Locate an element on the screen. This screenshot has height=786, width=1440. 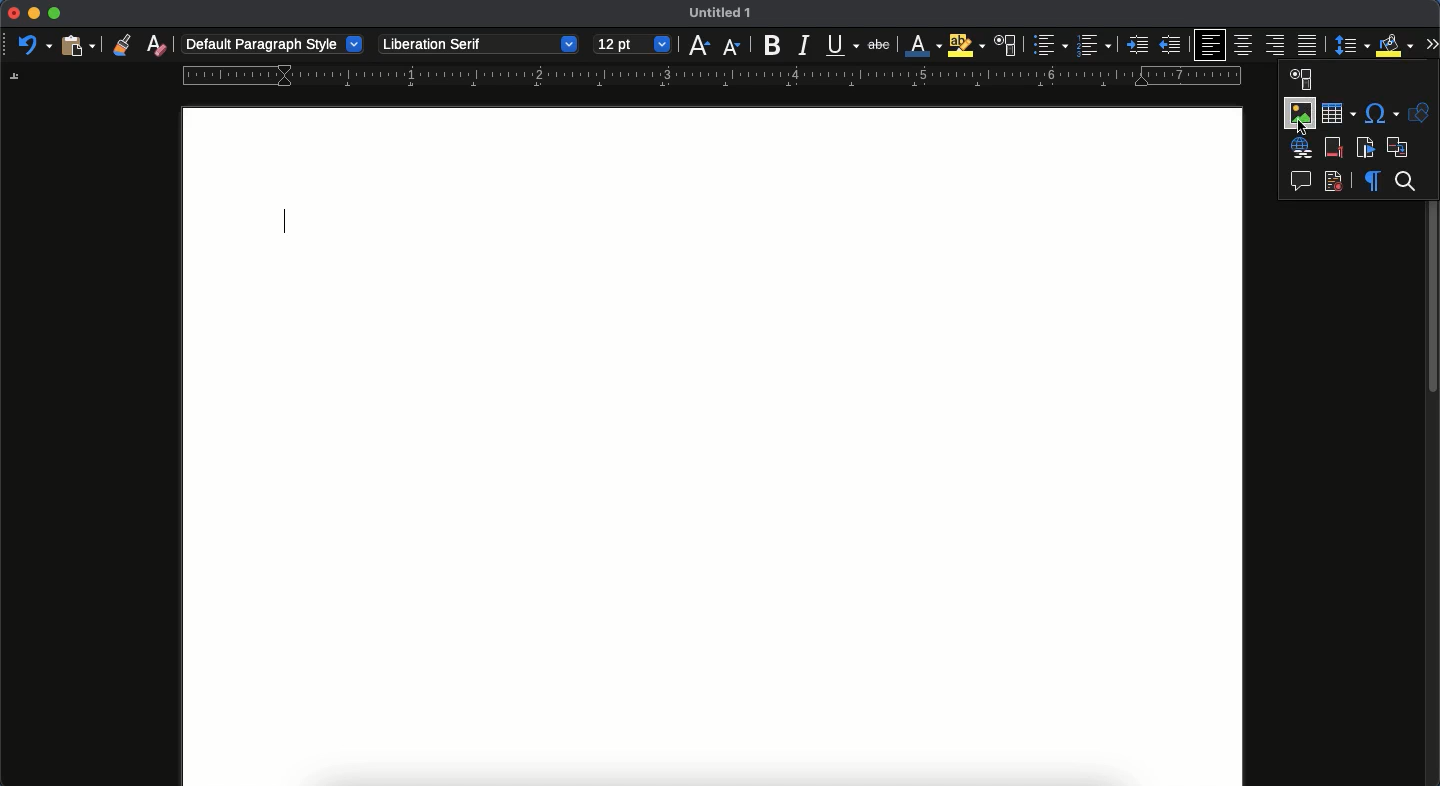
insert comment is located at coordinates (1300, 180).